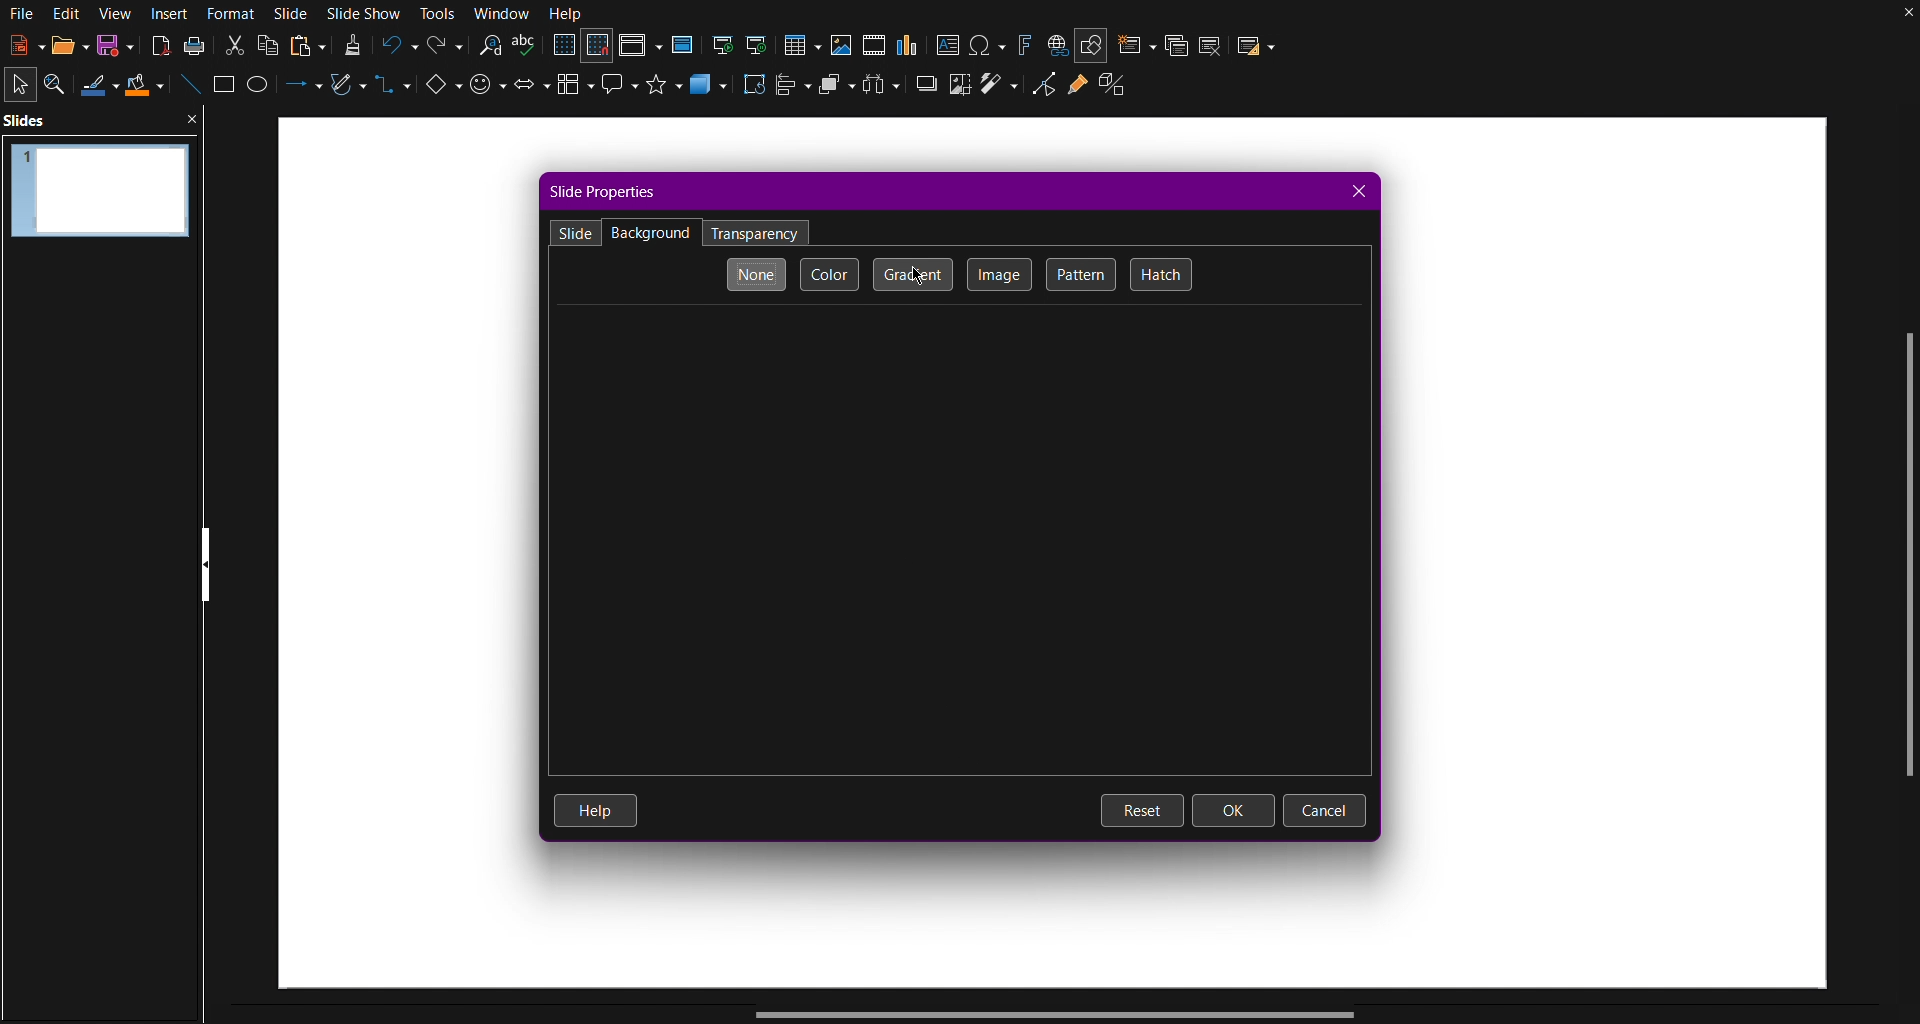 The image size is (1920, 1024). What do you see at coordinates (1176, 44) in the screenshot?
I see `Duplicate Slide` at bounding box center [1176, 44].